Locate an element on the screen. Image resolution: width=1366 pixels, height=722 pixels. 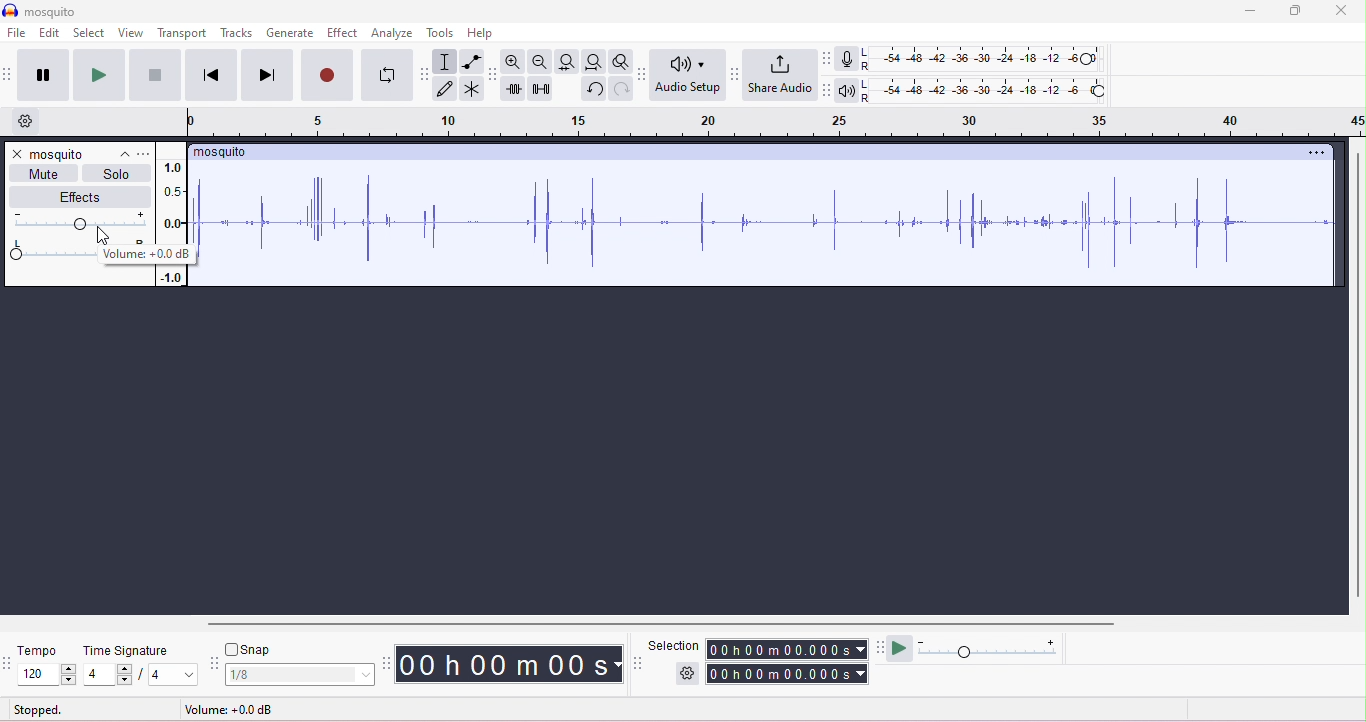
effect is located at coordinates (342, 32).